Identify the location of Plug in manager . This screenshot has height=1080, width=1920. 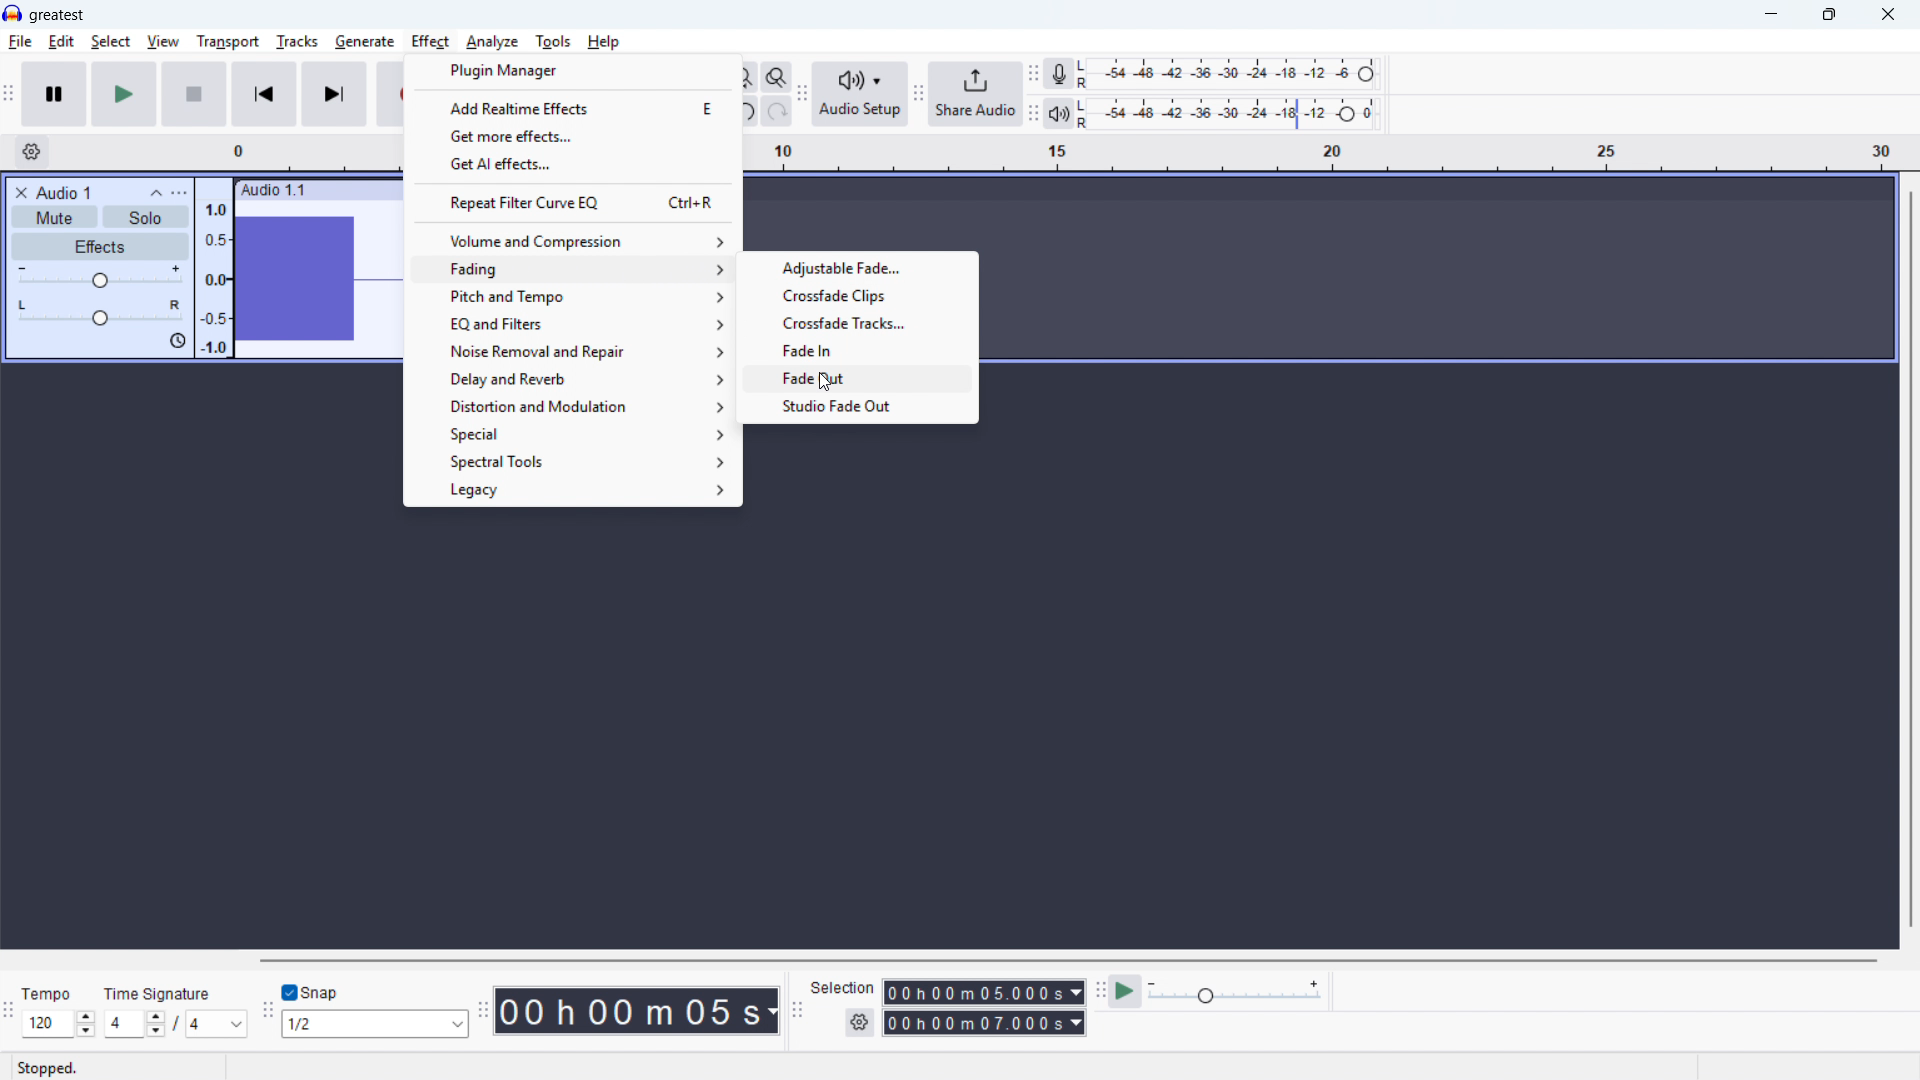
(572, 70).